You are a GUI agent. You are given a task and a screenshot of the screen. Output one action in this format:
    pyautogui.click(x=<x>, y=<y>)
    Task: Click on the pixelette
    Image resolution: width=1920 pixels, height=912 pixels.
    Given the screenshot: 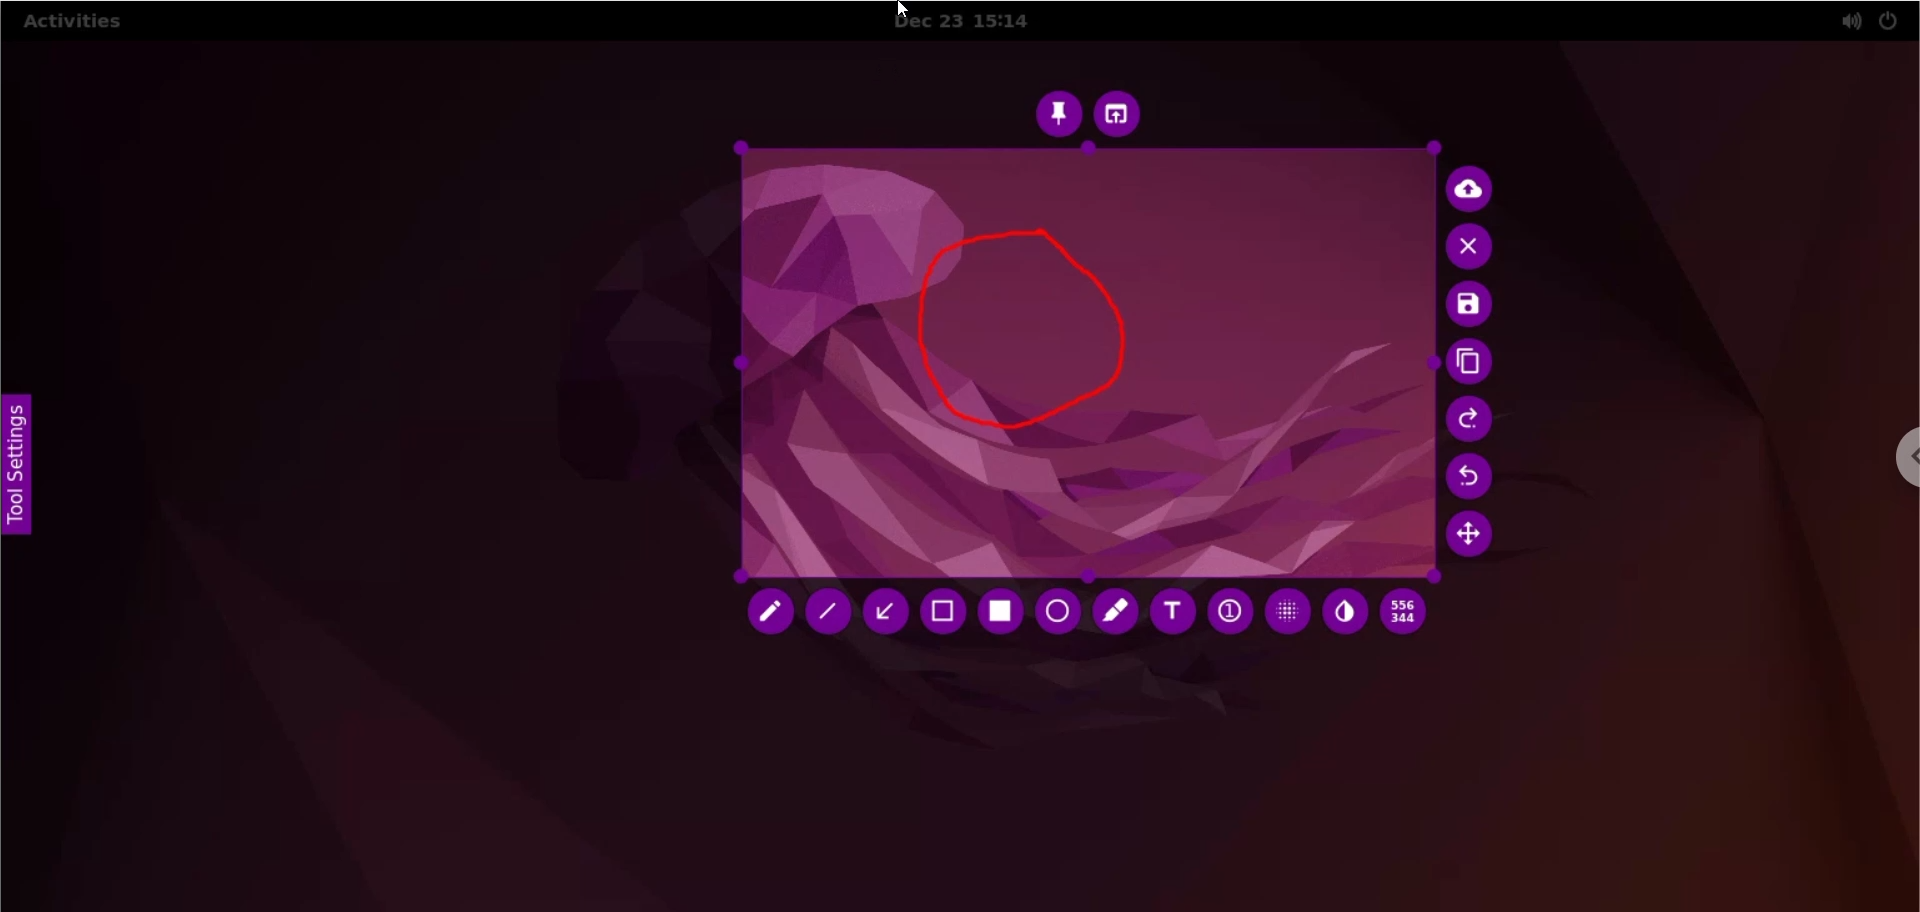 What is the action you would take?
    pyautogui.click(x=1289, y=614)
    